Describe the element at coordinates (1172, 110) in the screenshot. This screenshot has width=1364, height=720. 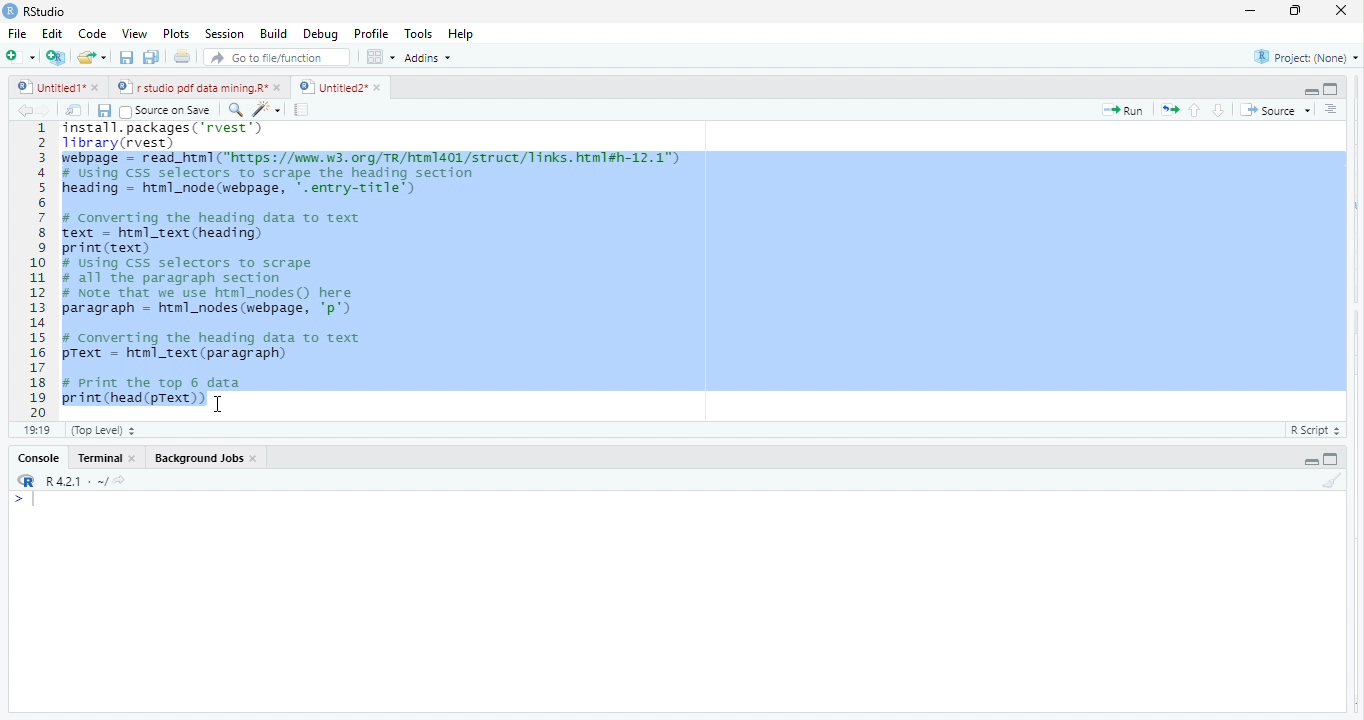
I see `re run the previous code` at that location.